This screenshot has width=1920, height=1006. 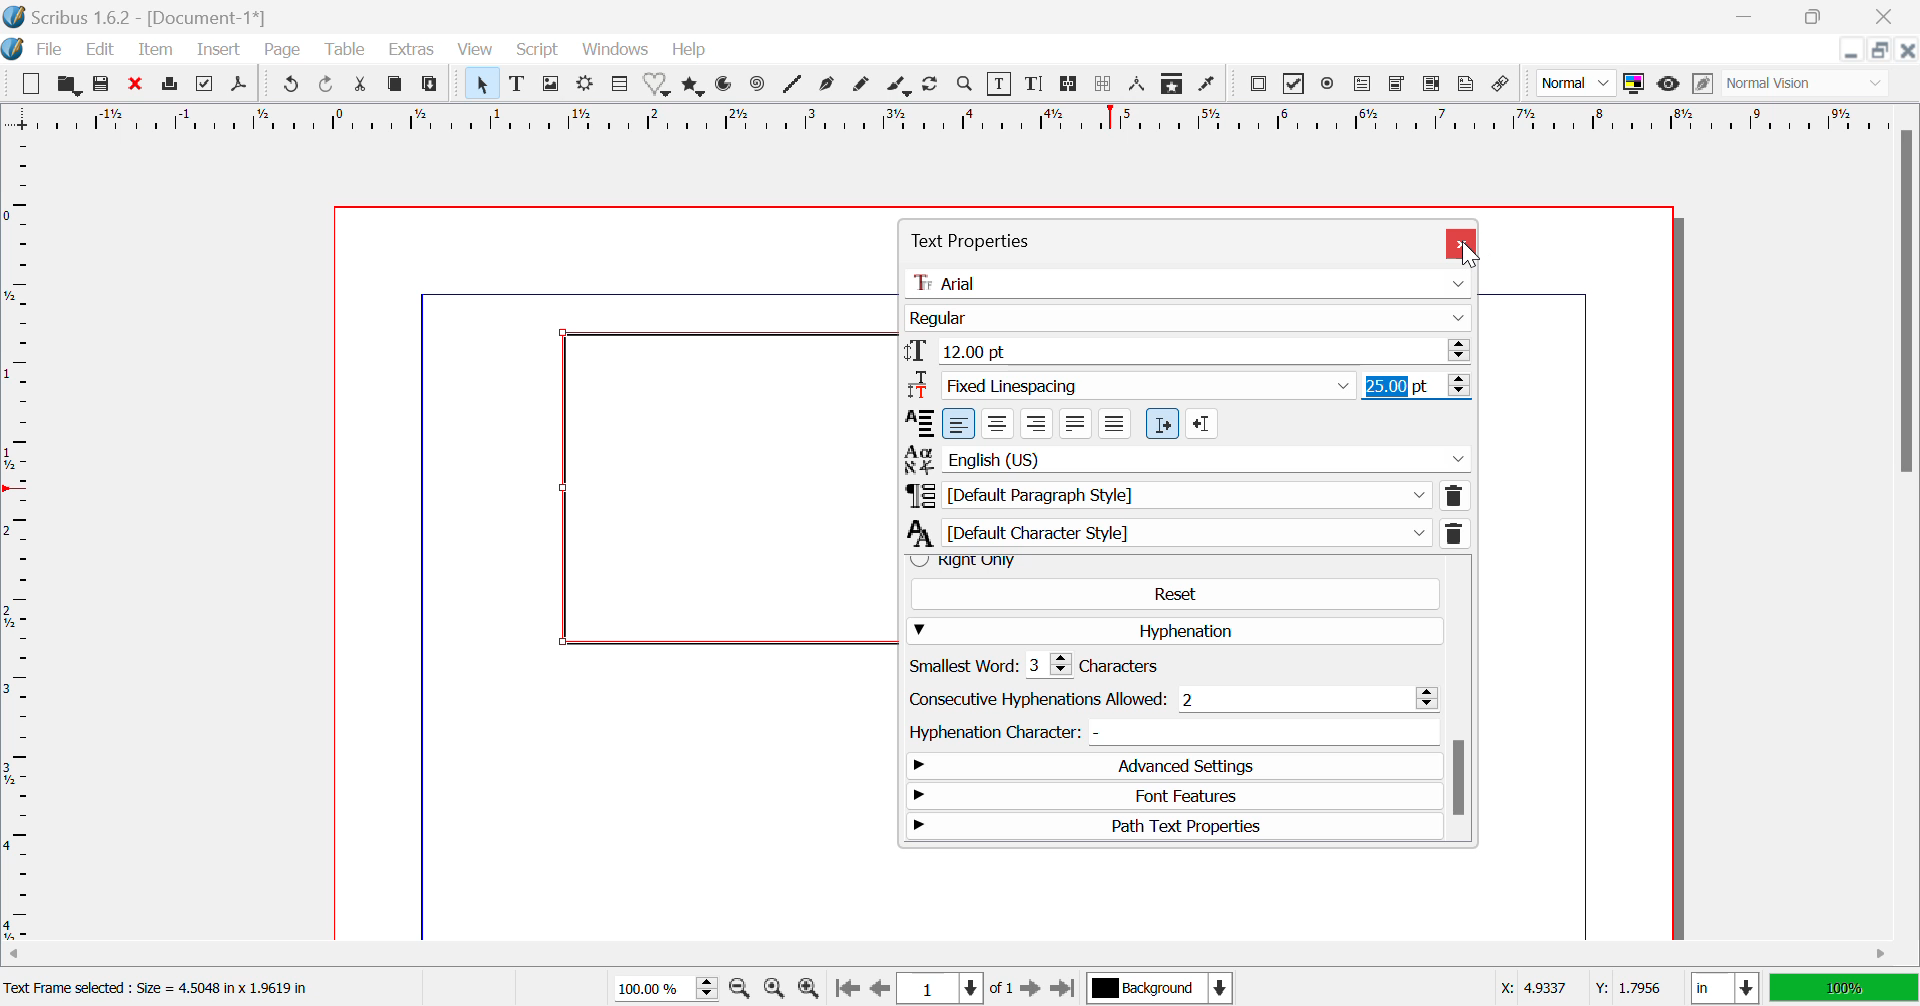 I want to click on Extras, so click(x=410, y=50).